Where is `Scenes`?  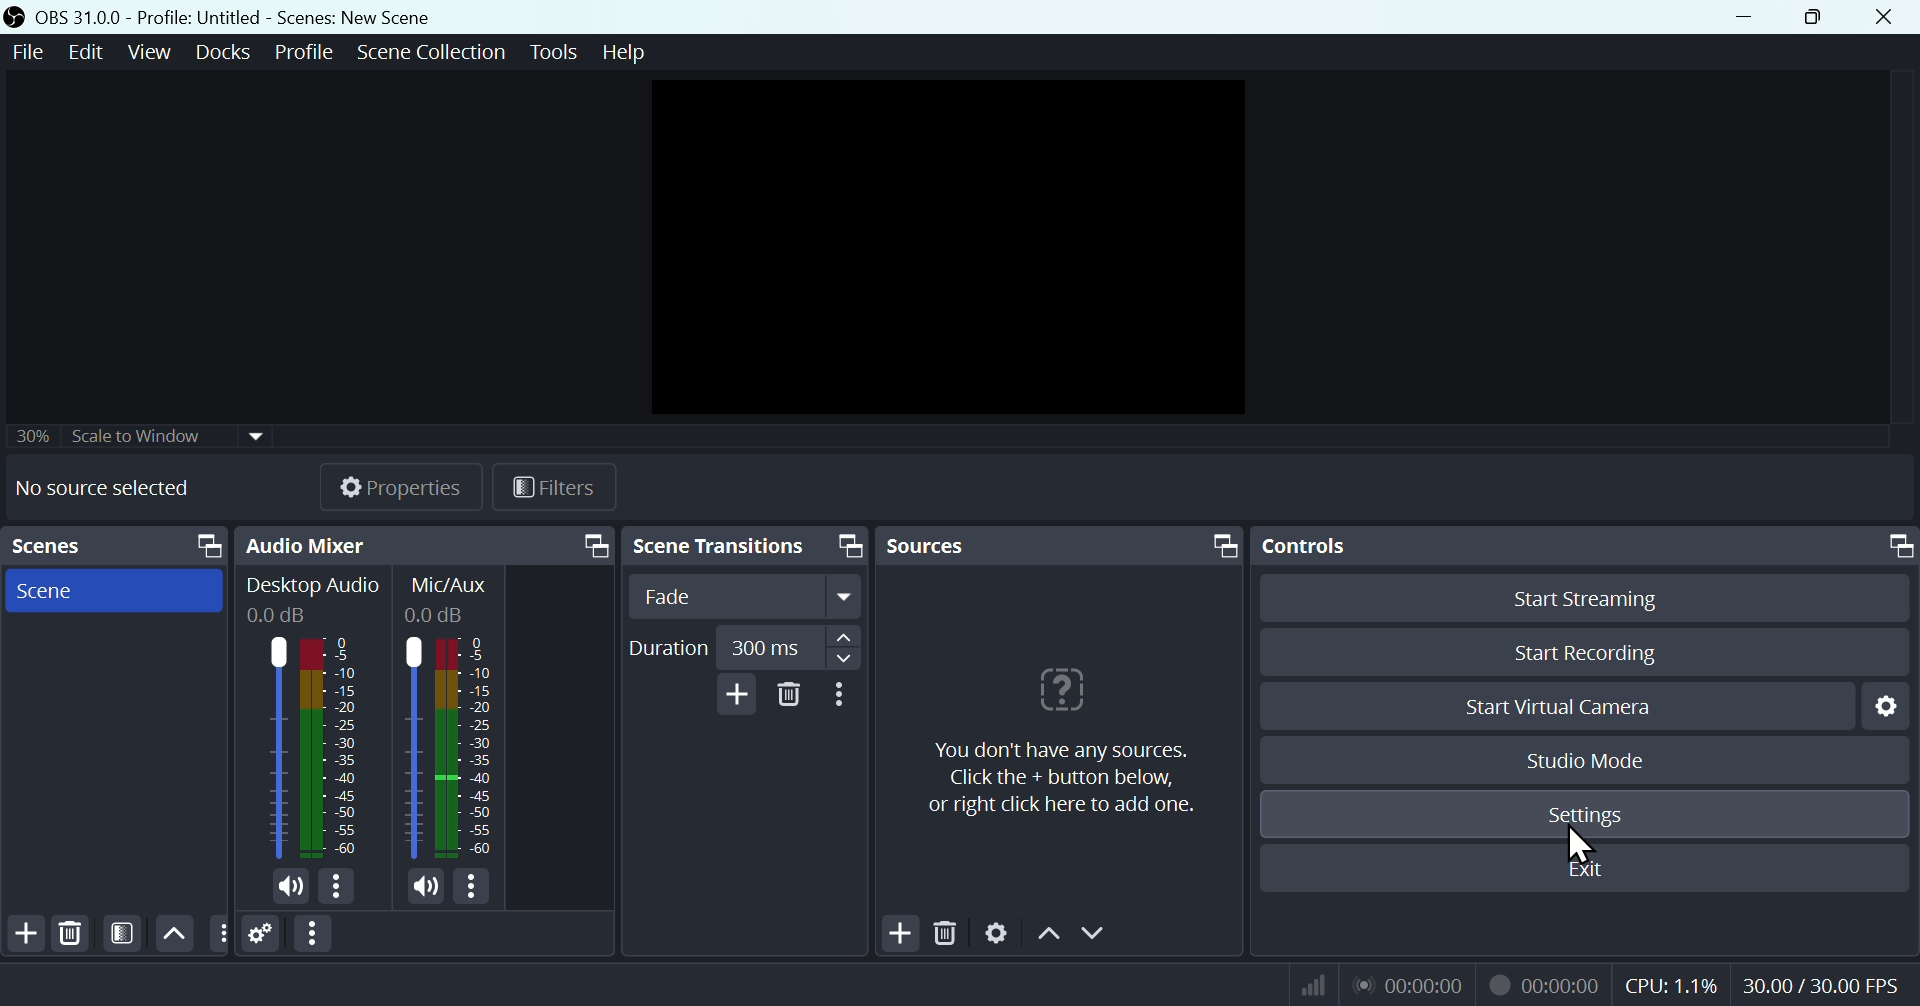 Scenes is located at coordinates (113, 588).